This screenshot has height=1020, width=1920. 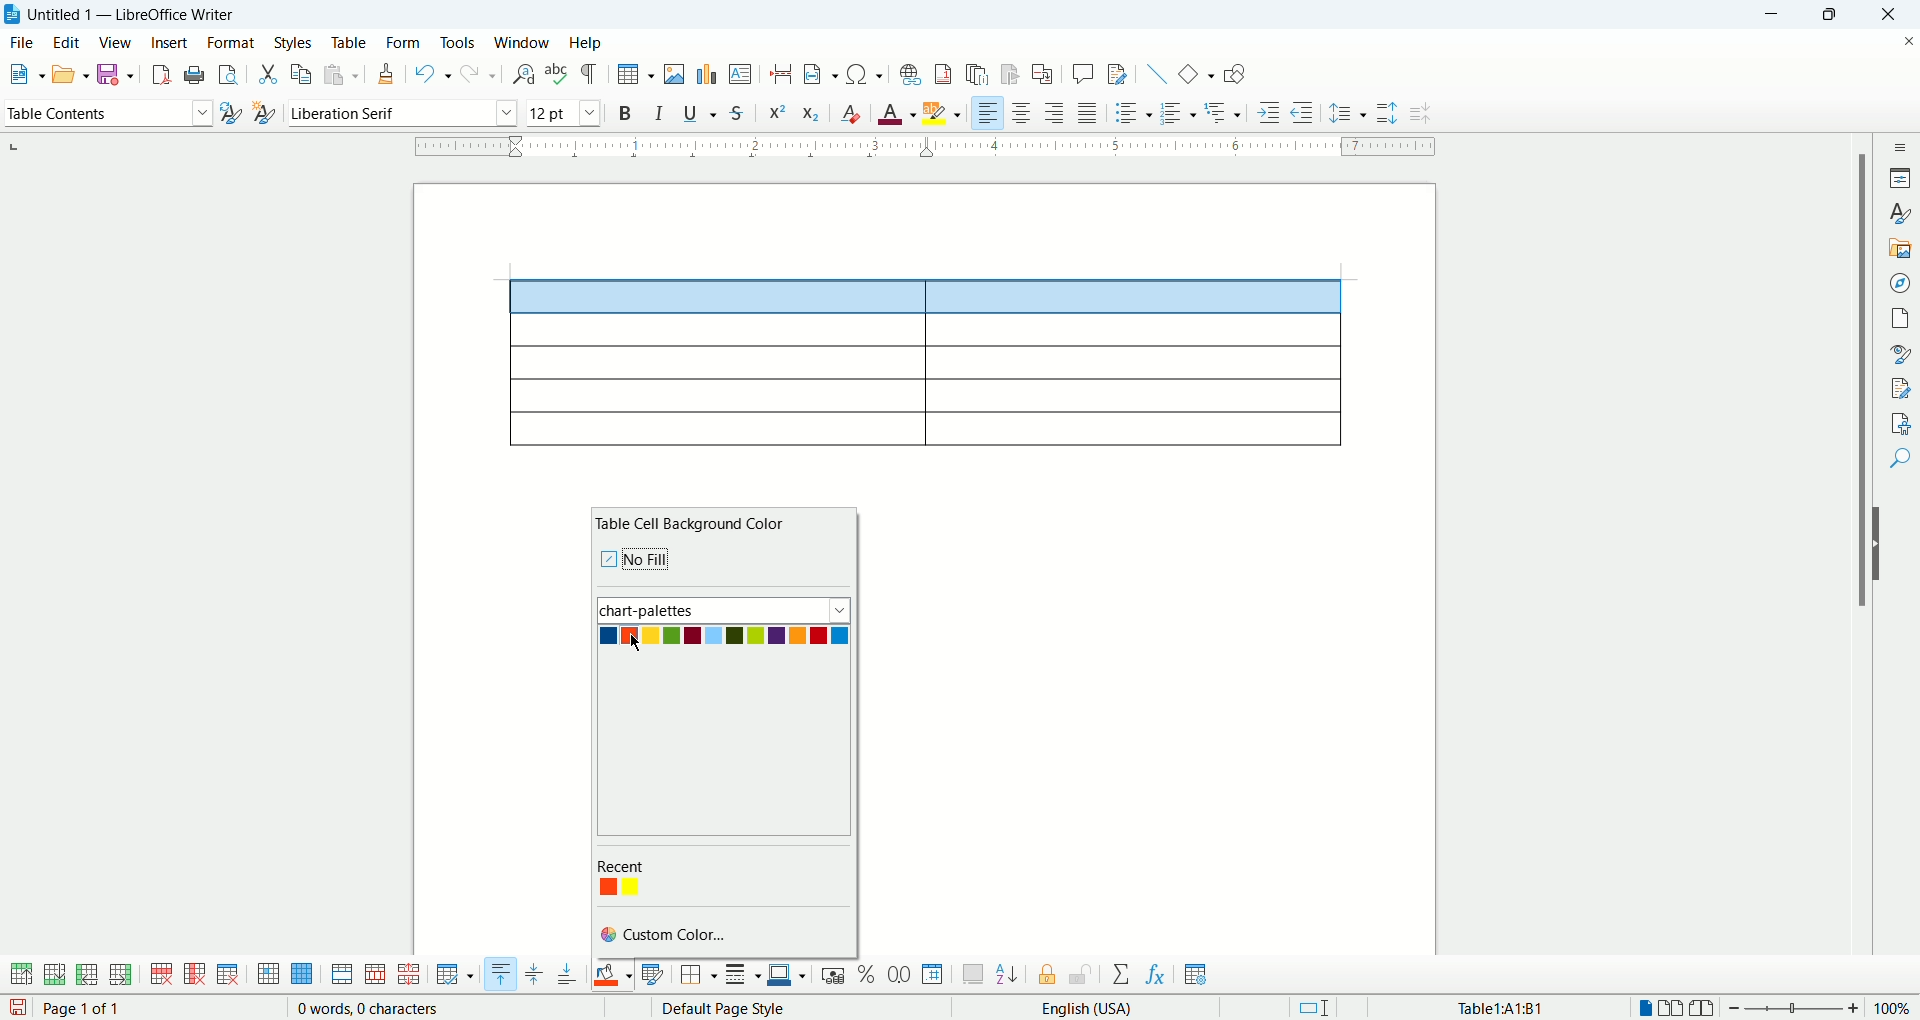 What do you see at coordinates (1272, 110) in the screenshot?
I see `increase indent` at bounding box center [1272, 110].